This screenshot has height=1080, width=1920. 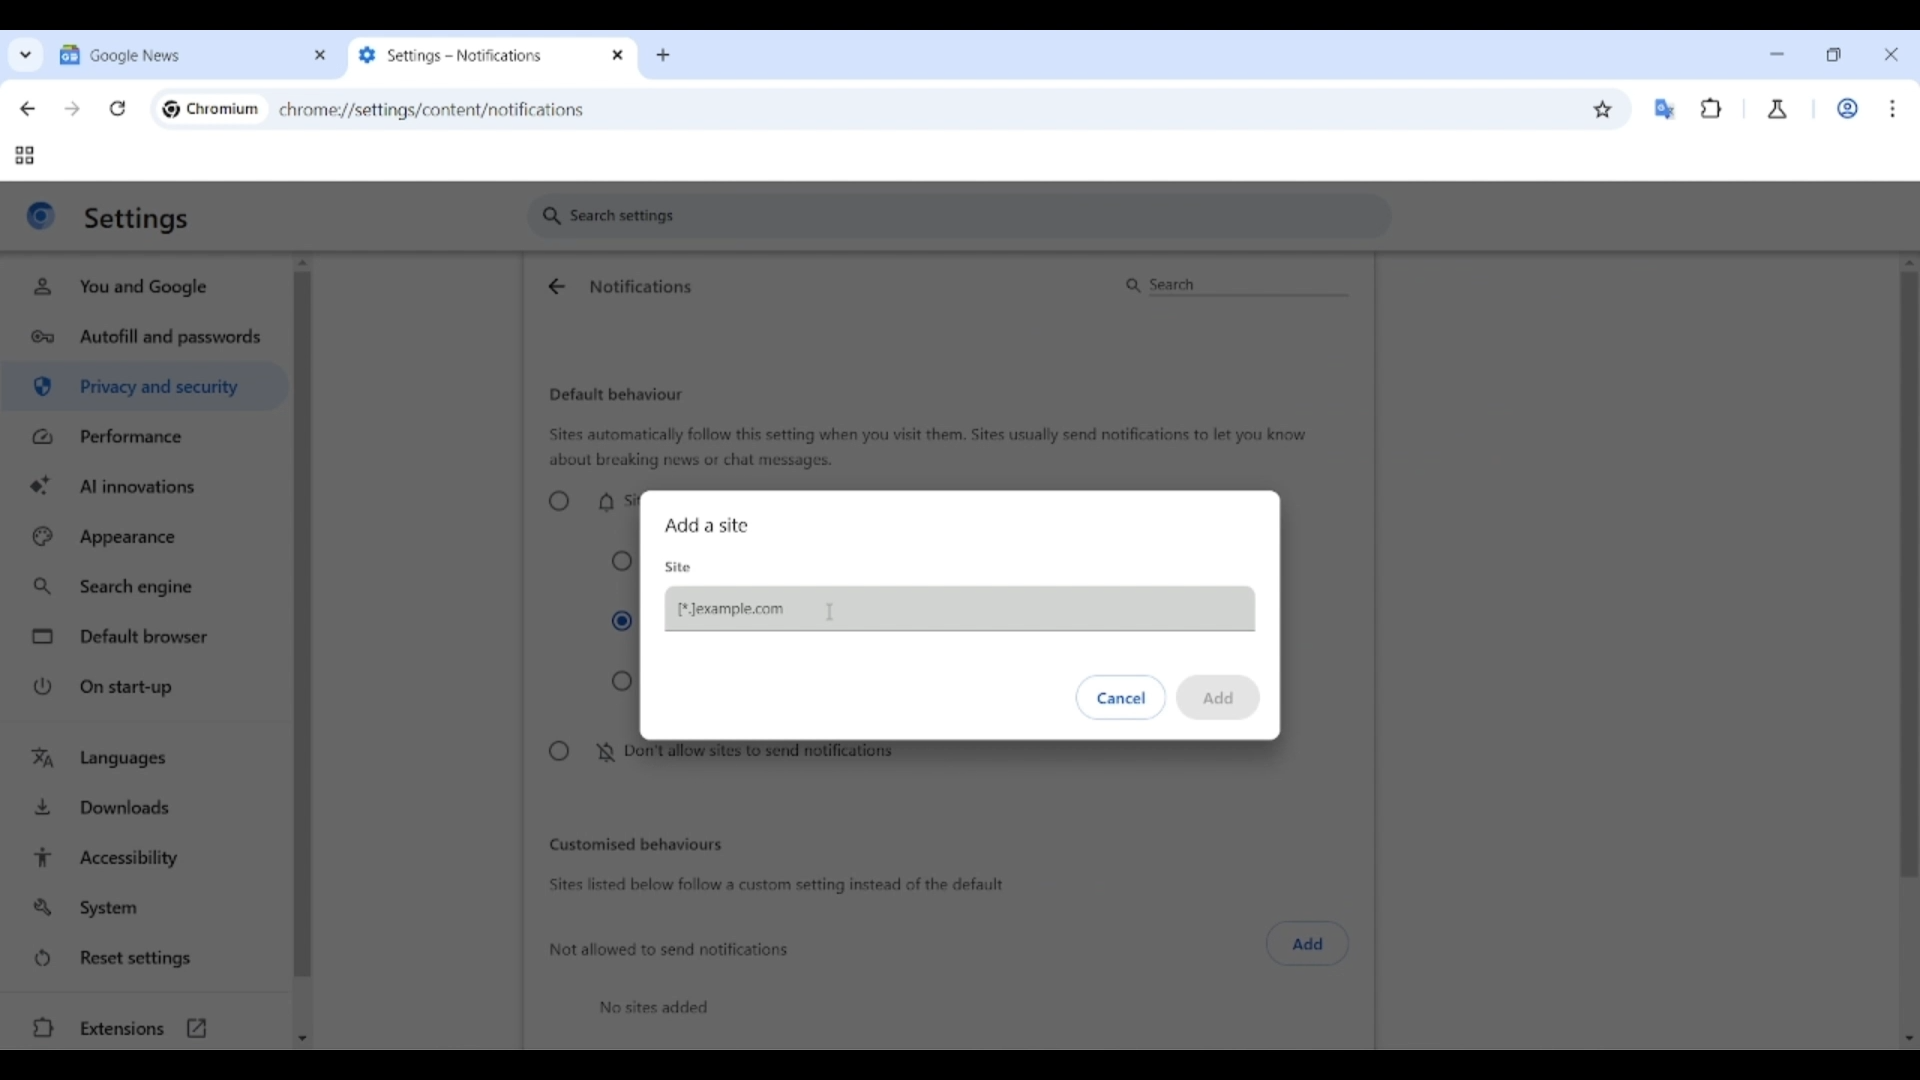 I want to click on Vertical slide bar, so click(x=1909, y=476).